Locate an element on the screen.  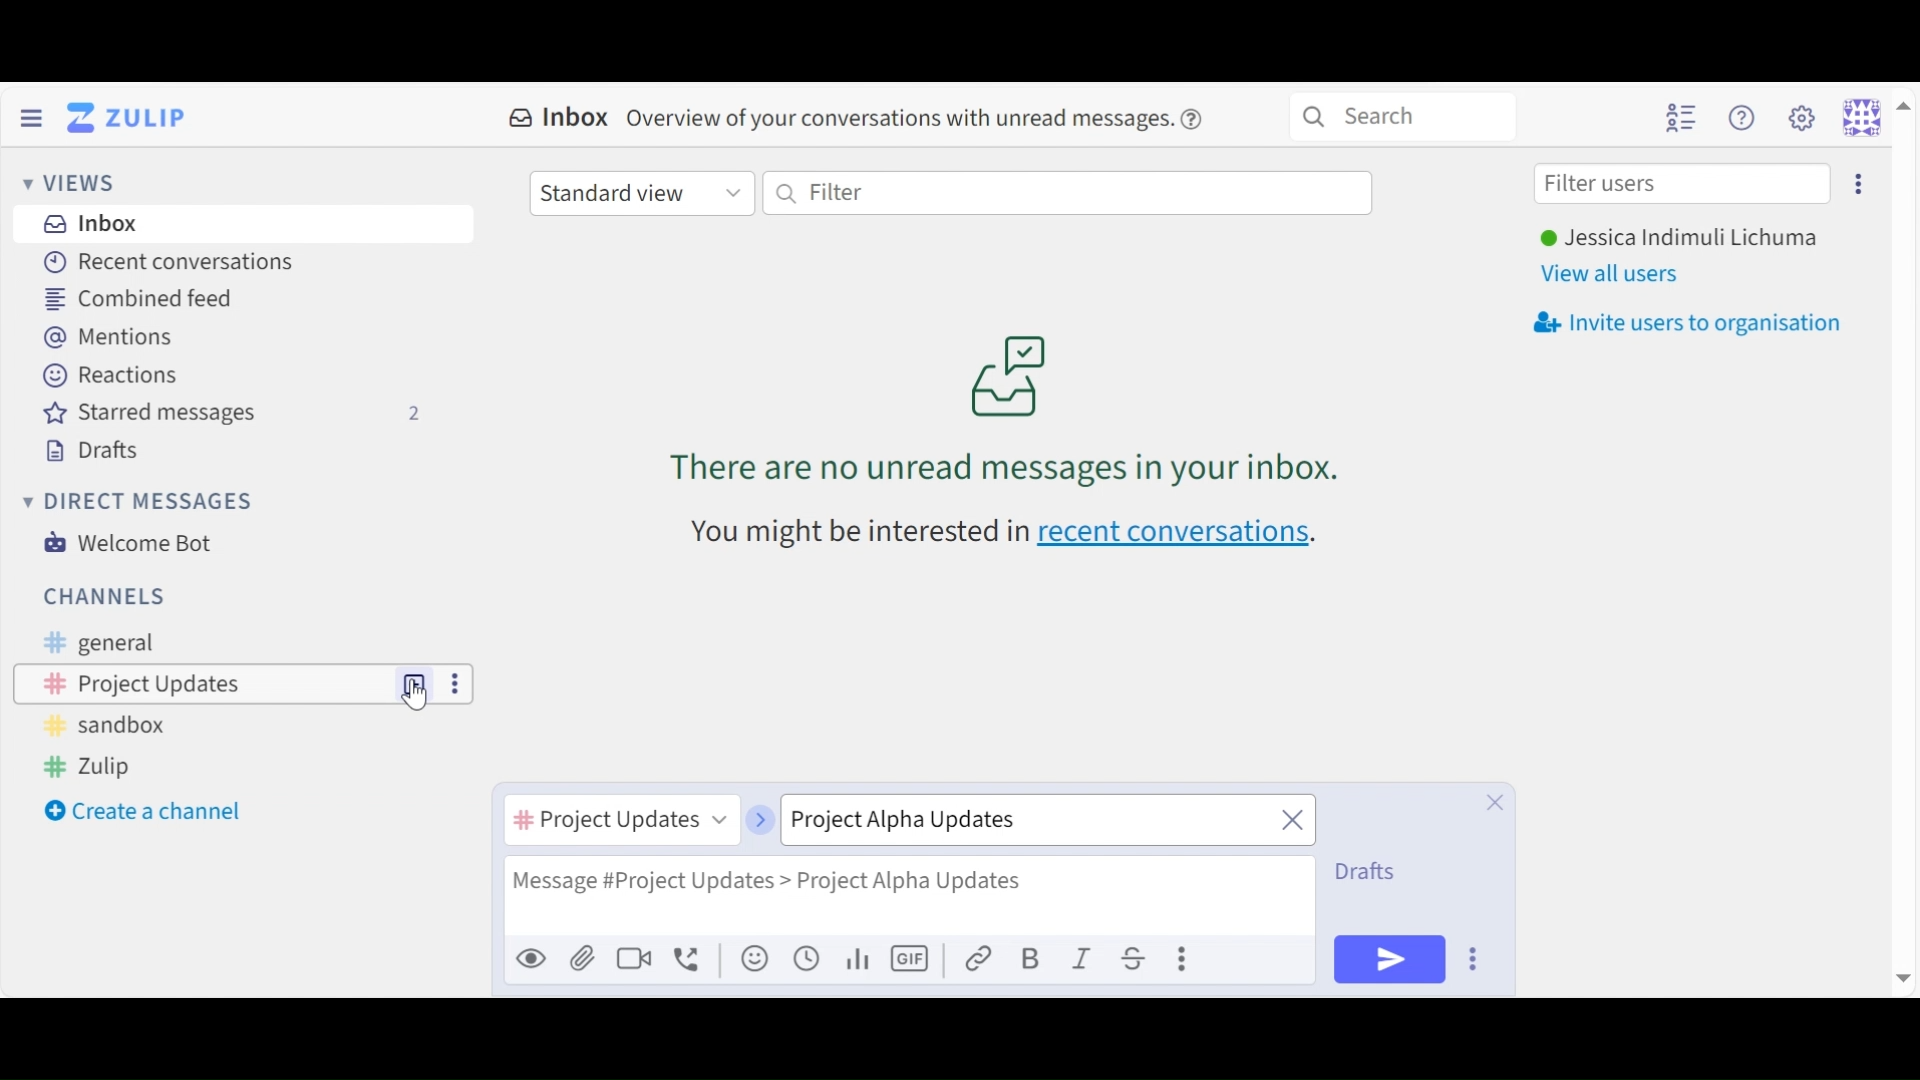
Views is located at coordinates (76, 183).